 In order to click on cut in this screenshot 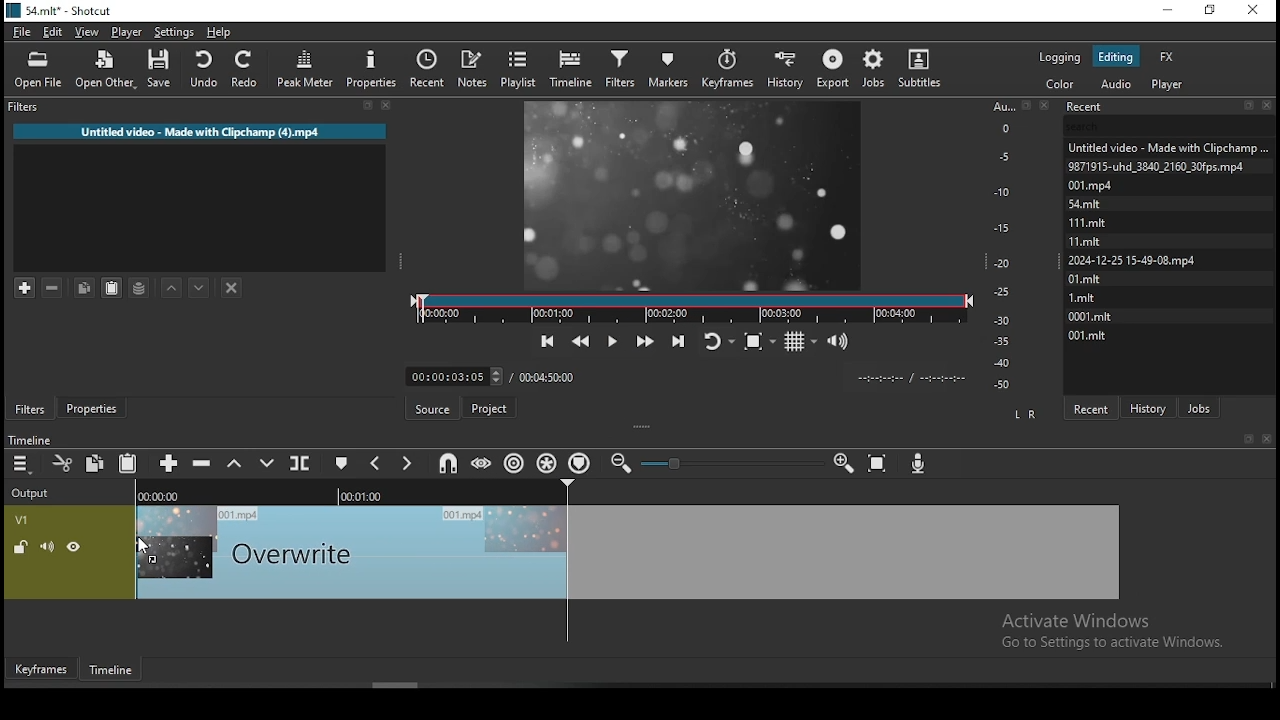, I will do `click(63, 462)`.